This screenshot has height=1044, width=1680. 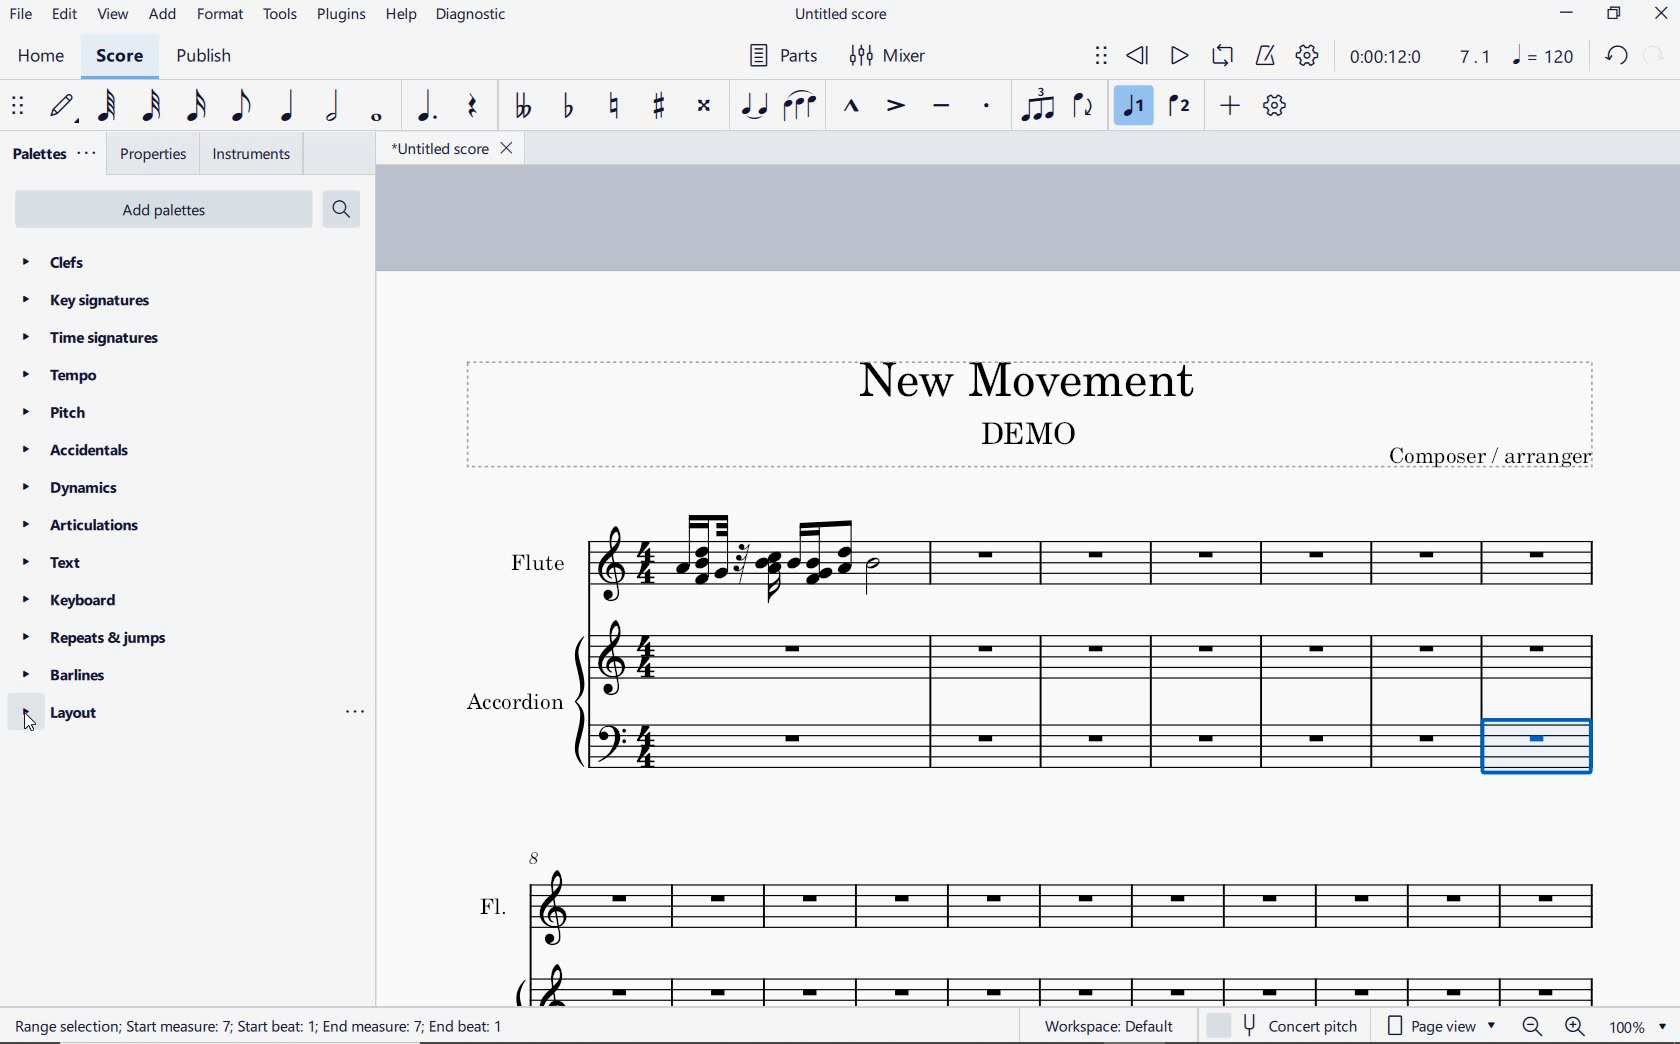 I want to click on select to move, so click(x=1101, y=57).